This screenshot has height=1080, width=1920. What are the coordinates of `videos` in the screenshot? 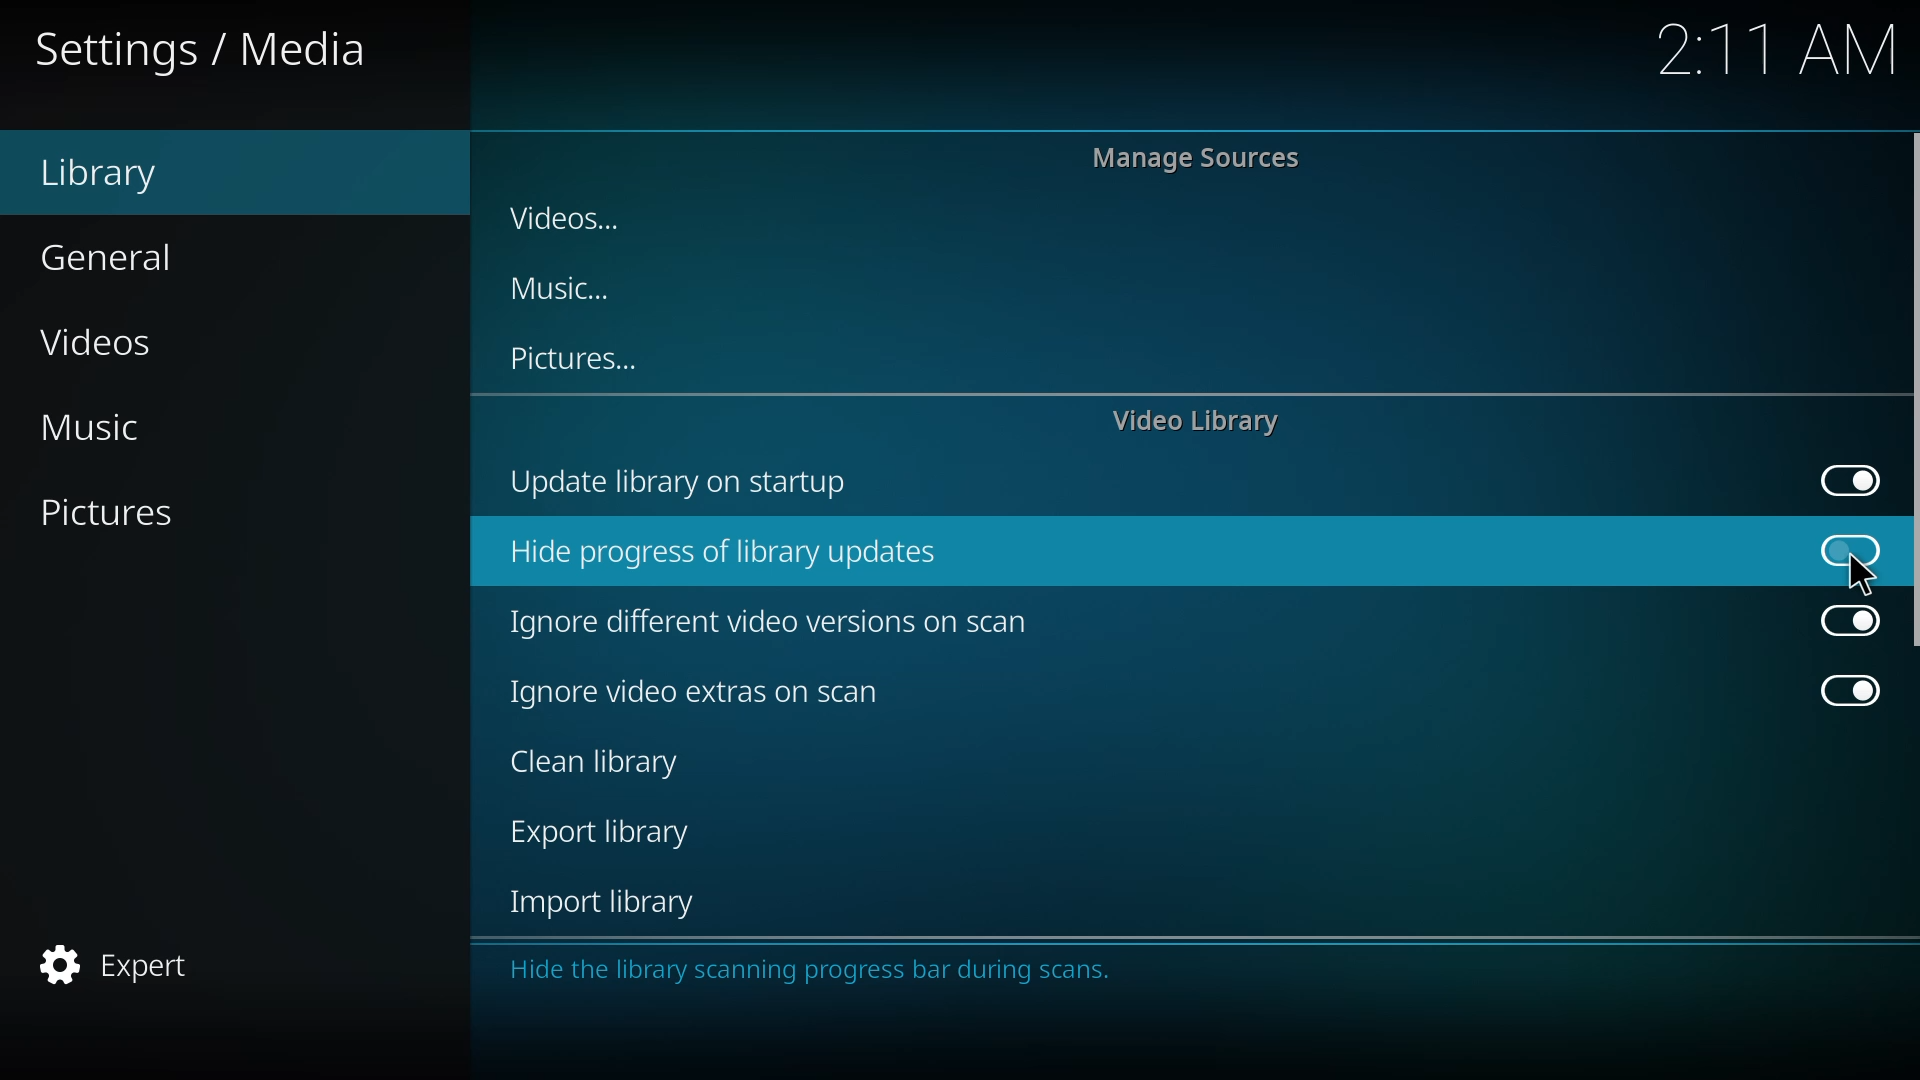 It's located at (577, 212).